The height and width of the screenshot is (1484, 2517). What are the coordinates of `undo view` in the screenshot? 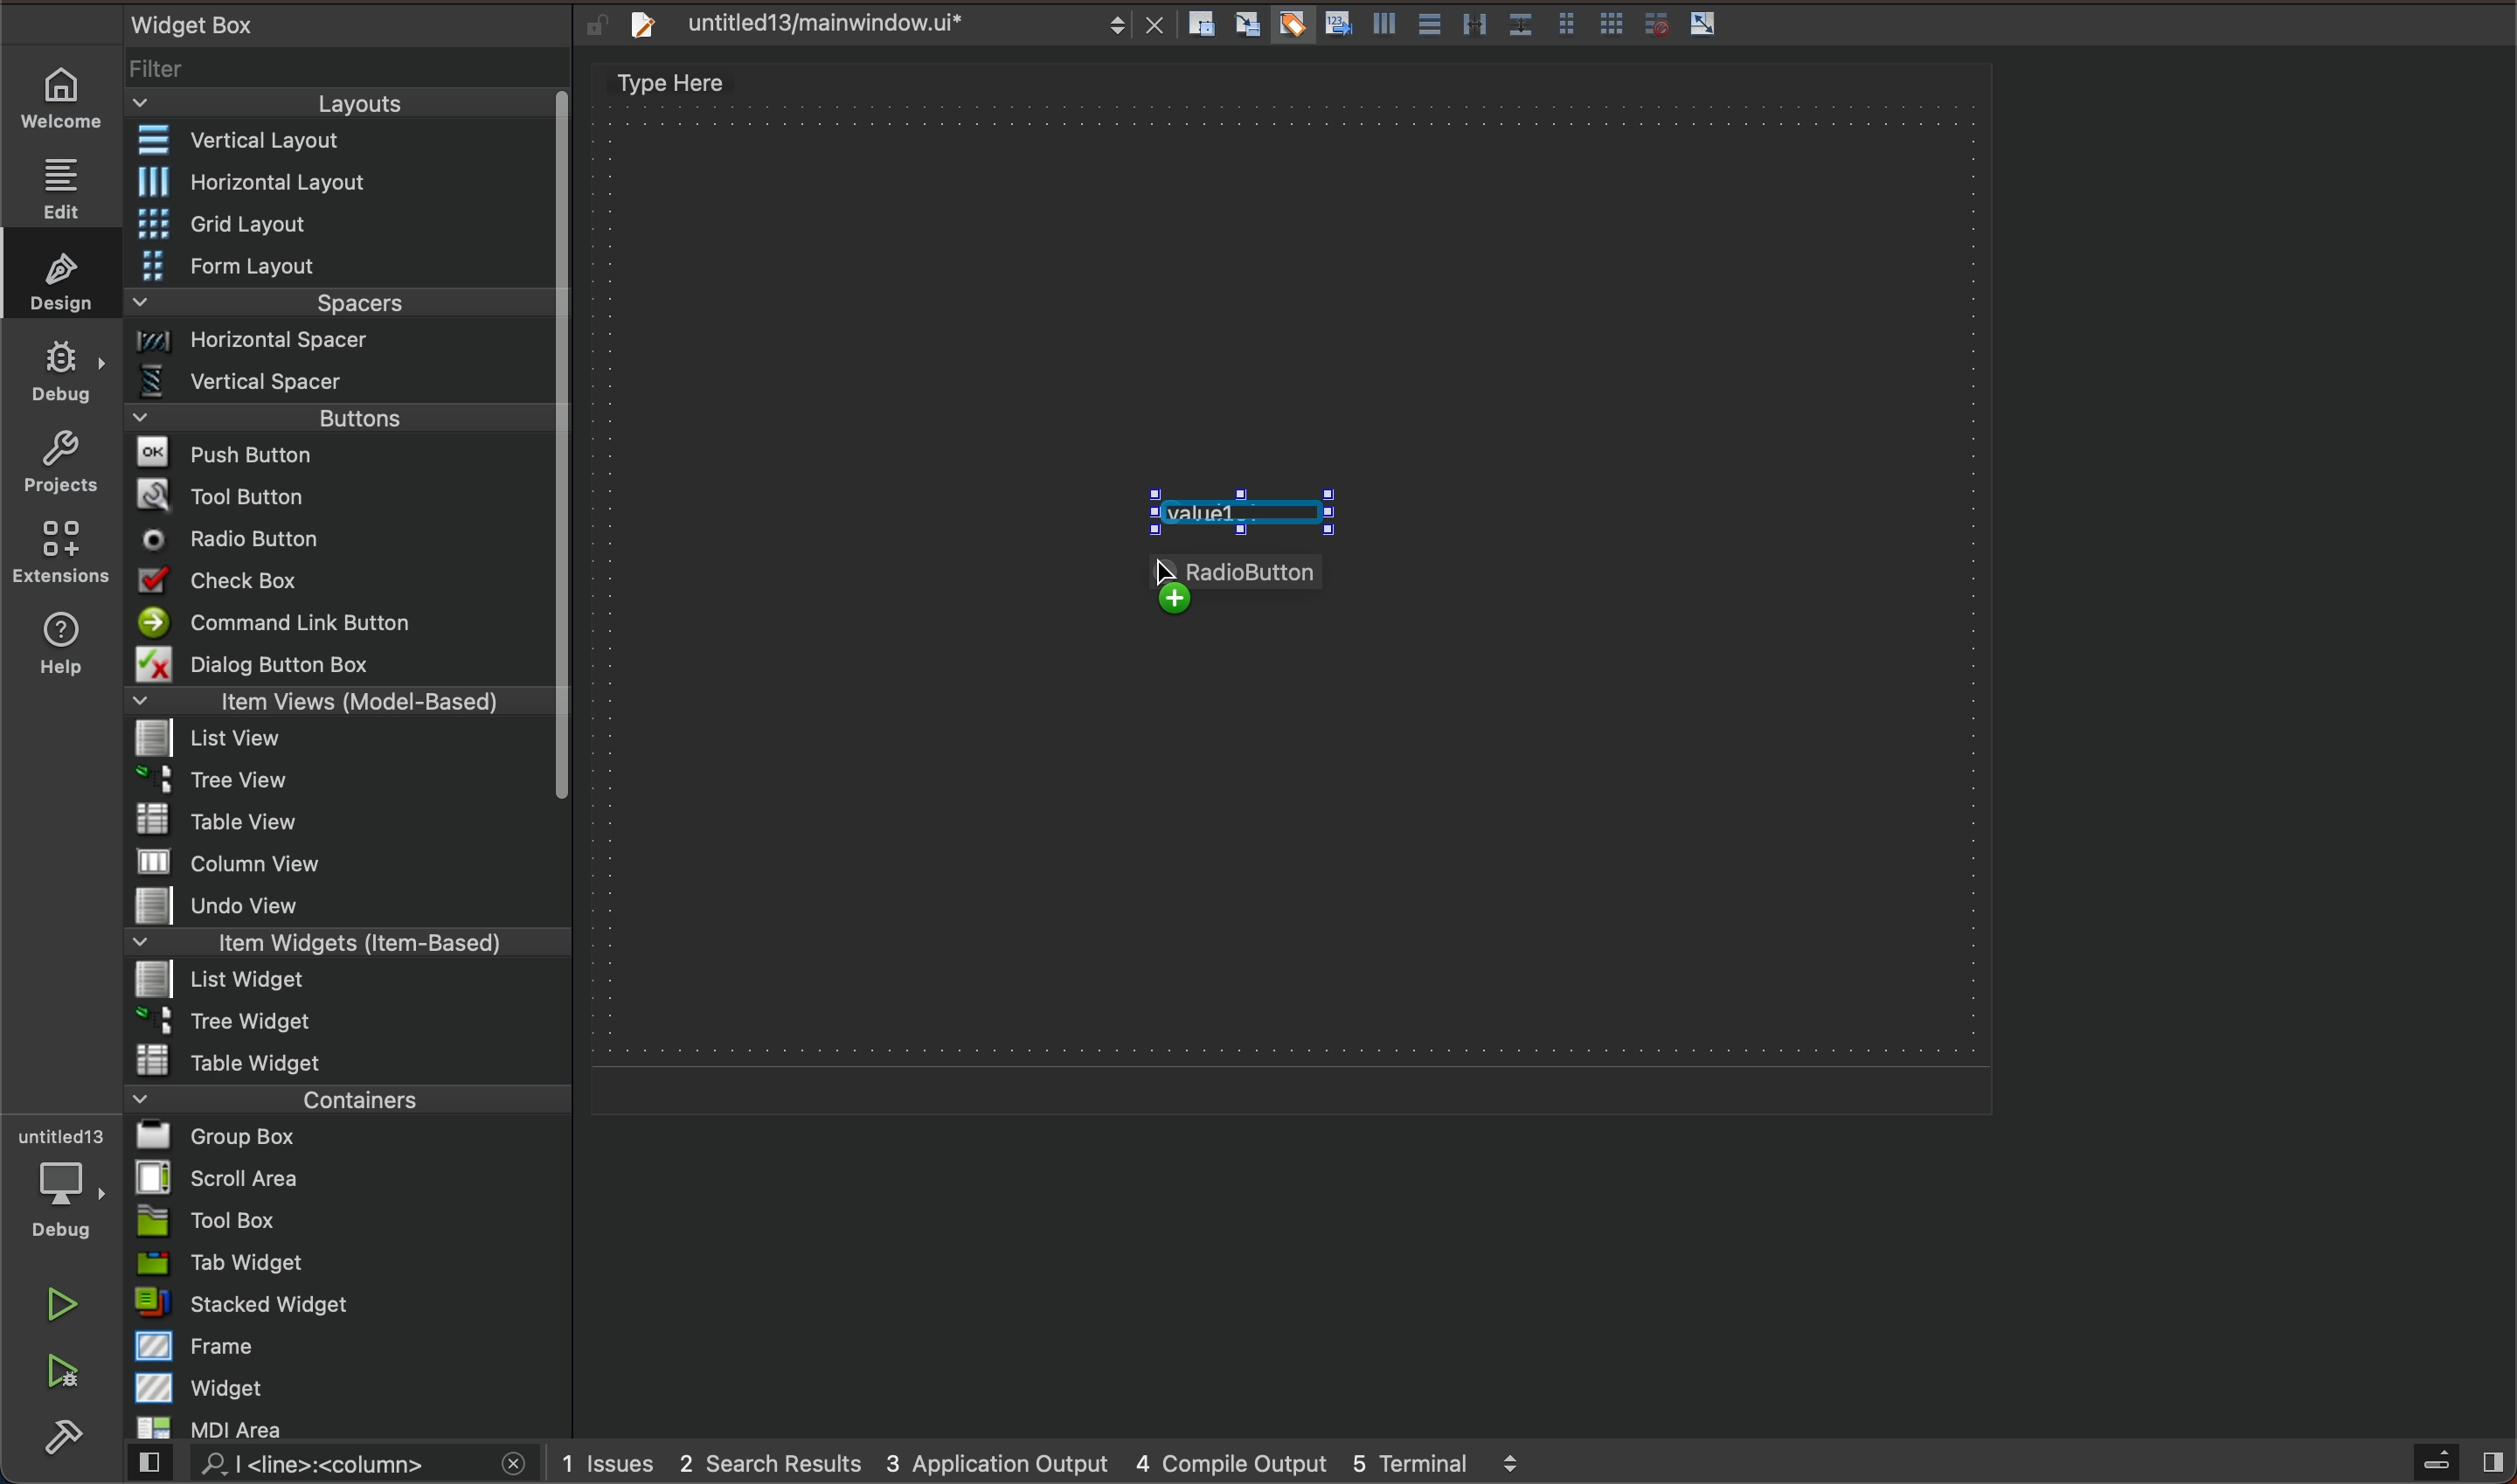 It's located at (348, 905).